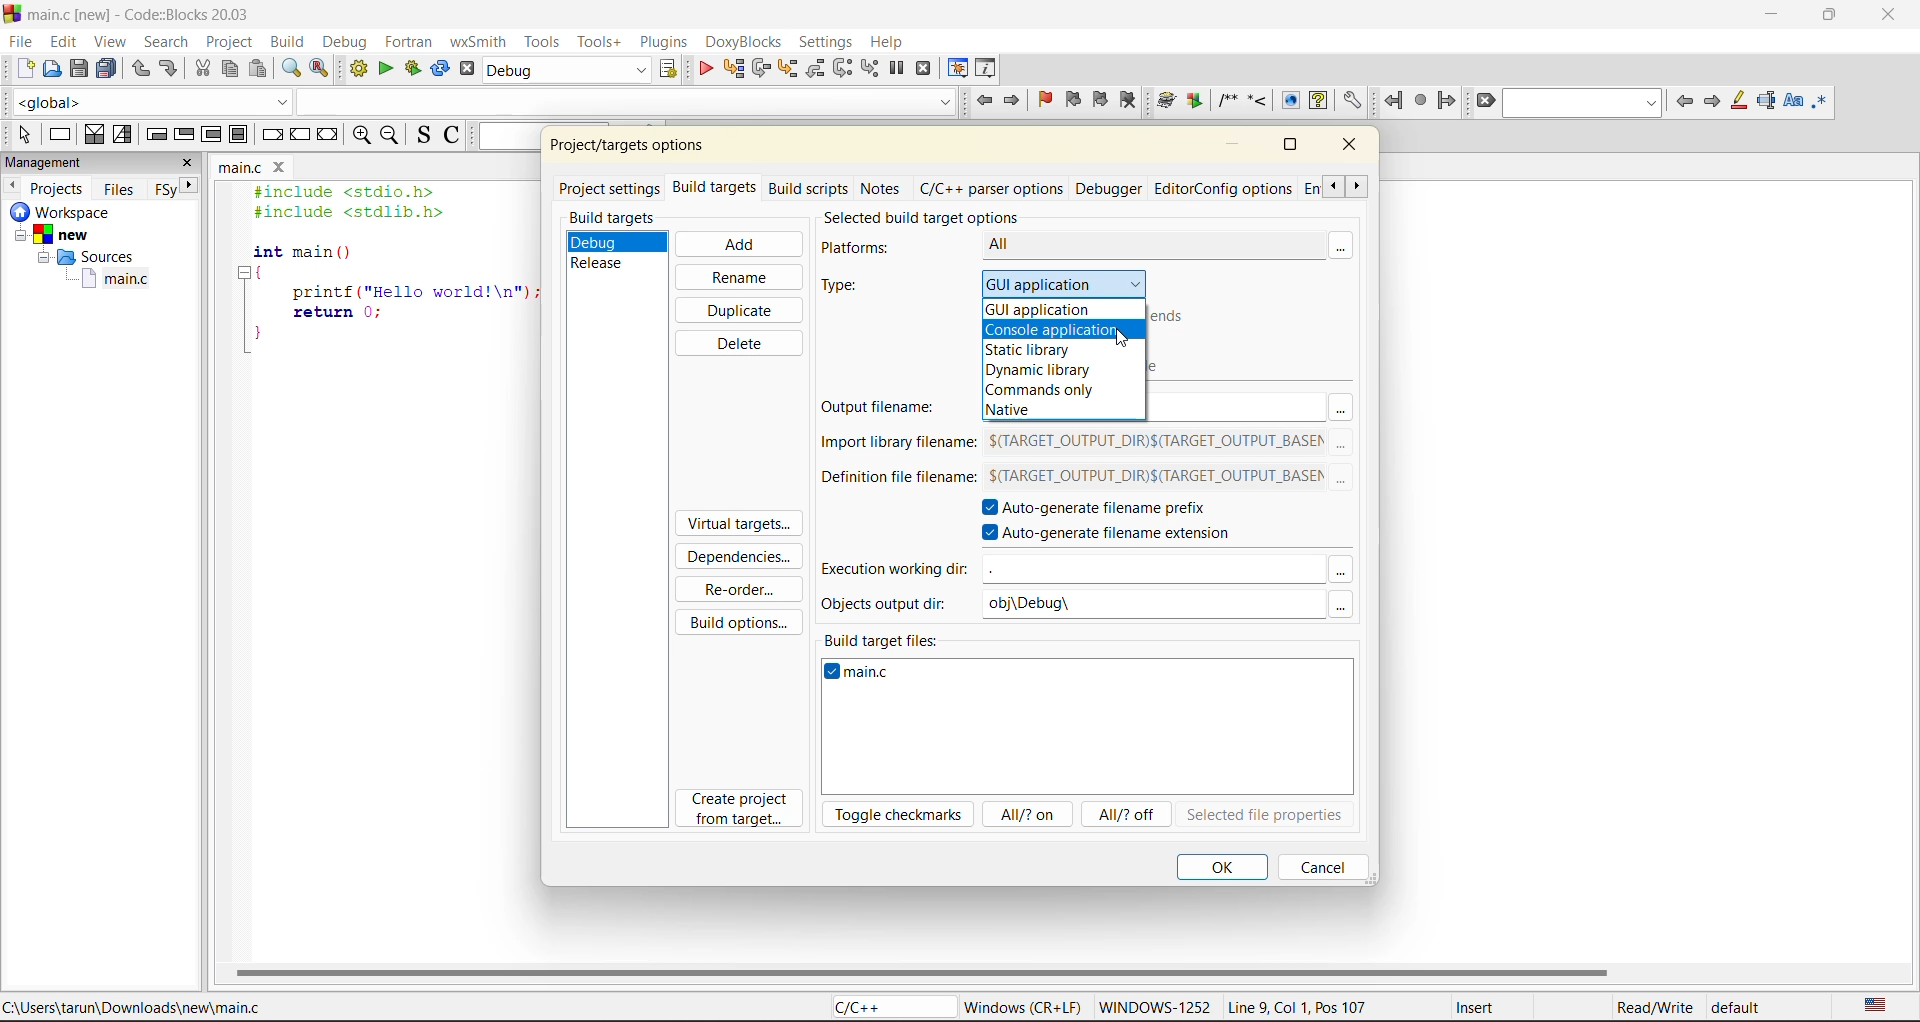 The width and height of the screenshot is (1920, 1022). Describe the element at coordinates (63, 40) in the screenshot. I see `edit` at that location.